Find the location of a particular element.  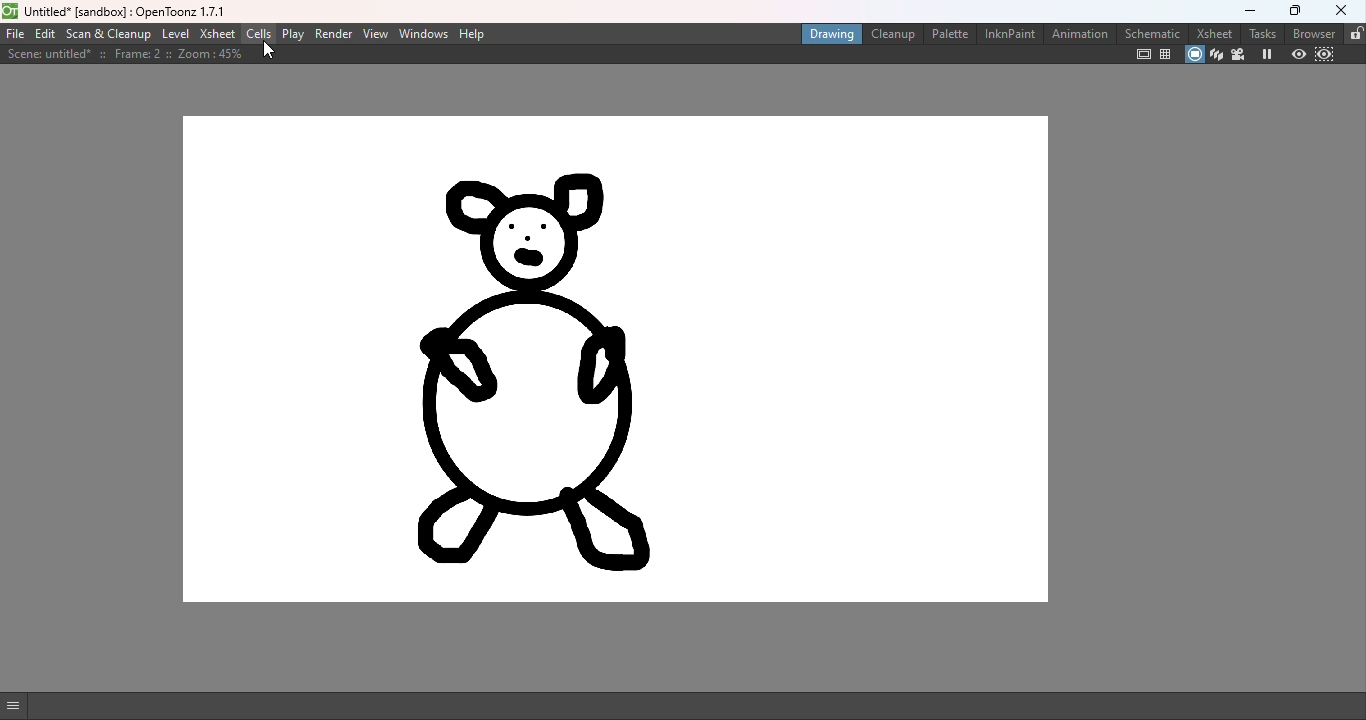

Animation is located at coordinates (1080, 34).